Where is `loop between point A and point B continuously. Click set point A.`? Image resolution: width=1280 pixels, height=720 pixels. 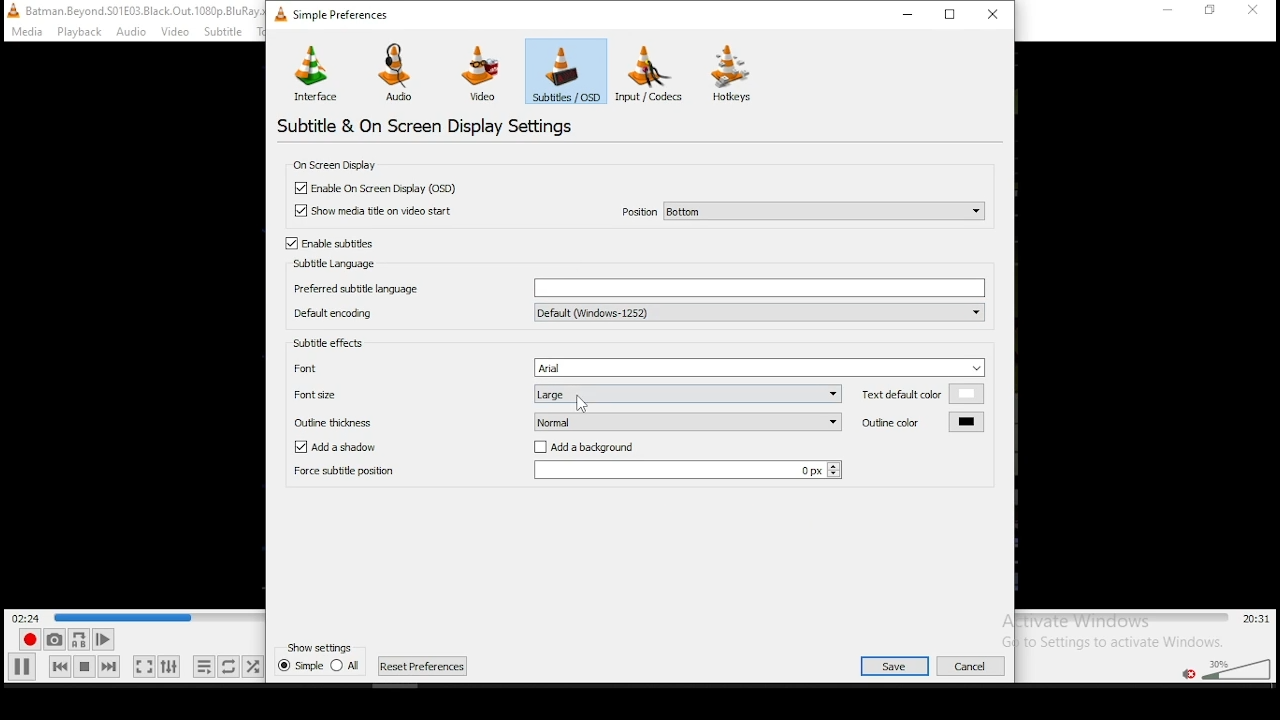
loop between point A and point B continuously. Click set point A. is located at coordinates (78, 640).